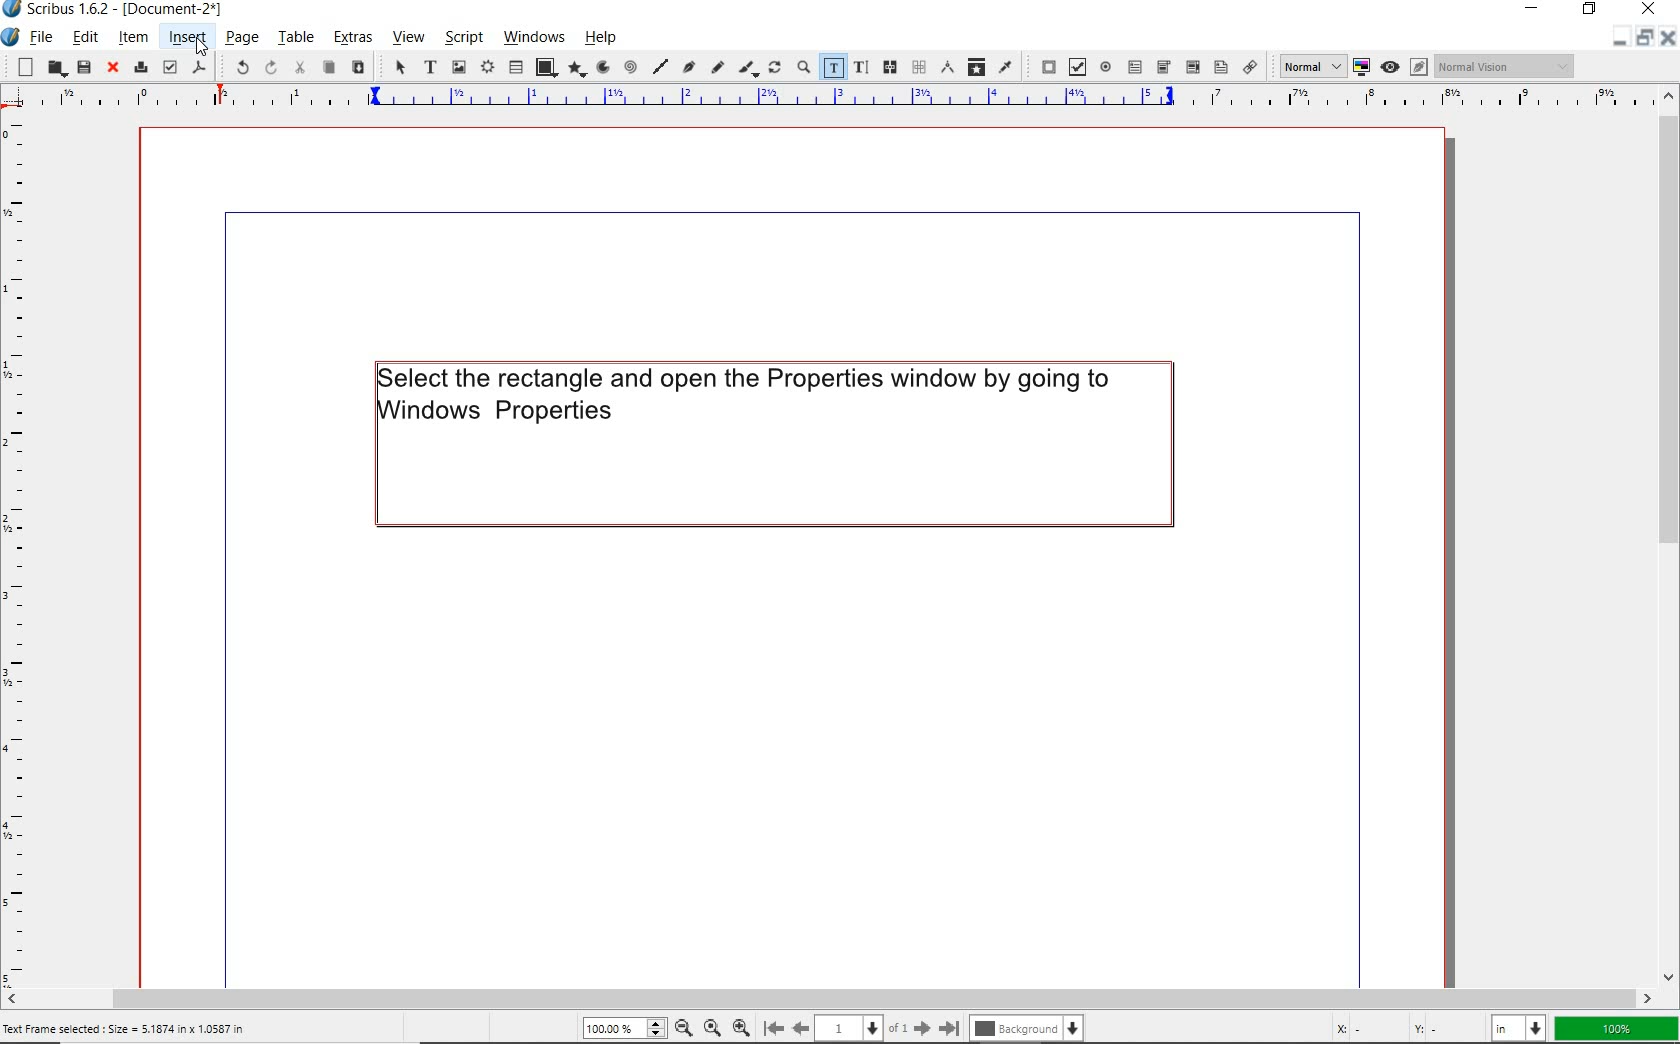 The image size is (1680, 1044). Describe the element at coordinates (546, 66) in the screenshot. I see `shape` at that location.